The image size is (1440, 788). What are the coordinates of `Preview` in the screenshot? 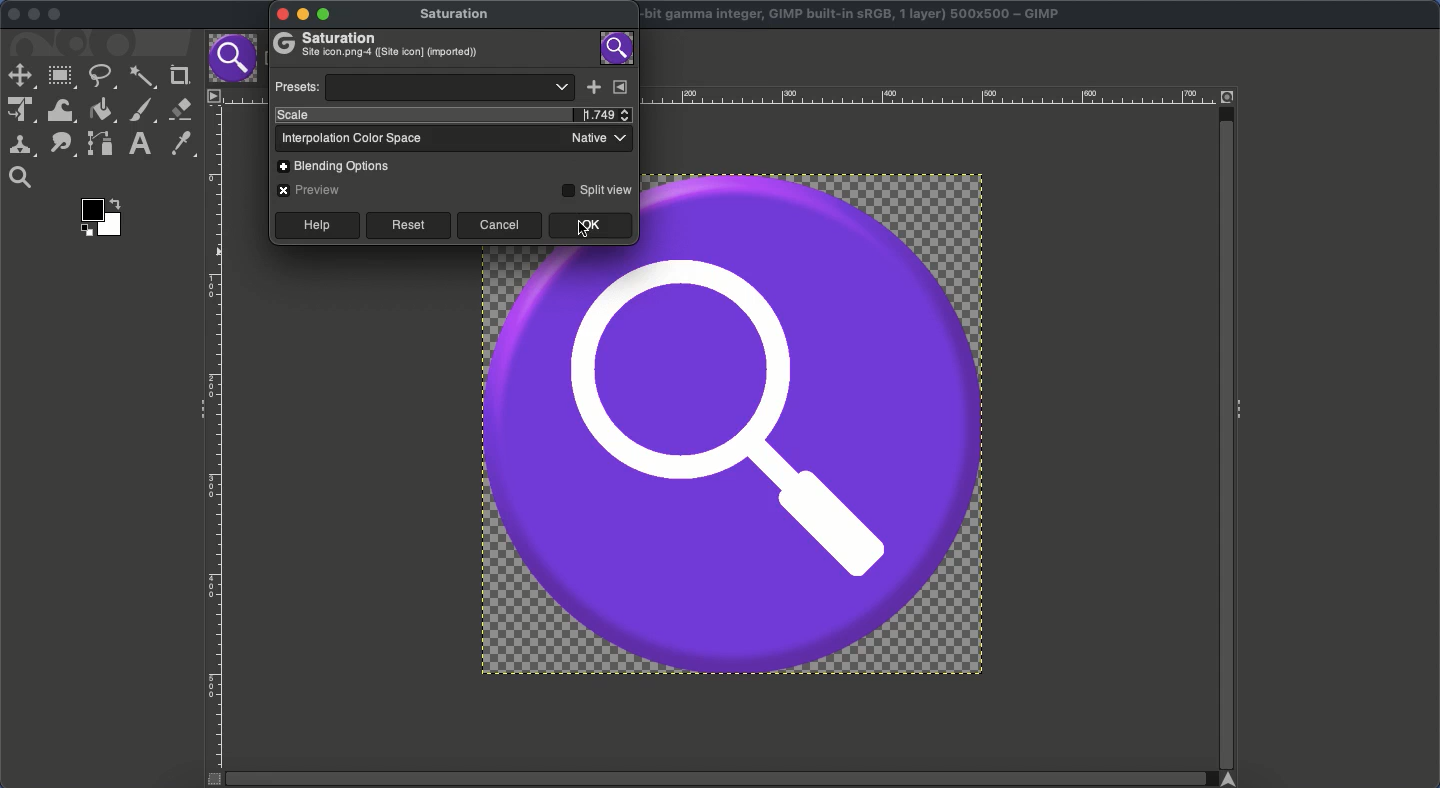 It's located at (311, 190).